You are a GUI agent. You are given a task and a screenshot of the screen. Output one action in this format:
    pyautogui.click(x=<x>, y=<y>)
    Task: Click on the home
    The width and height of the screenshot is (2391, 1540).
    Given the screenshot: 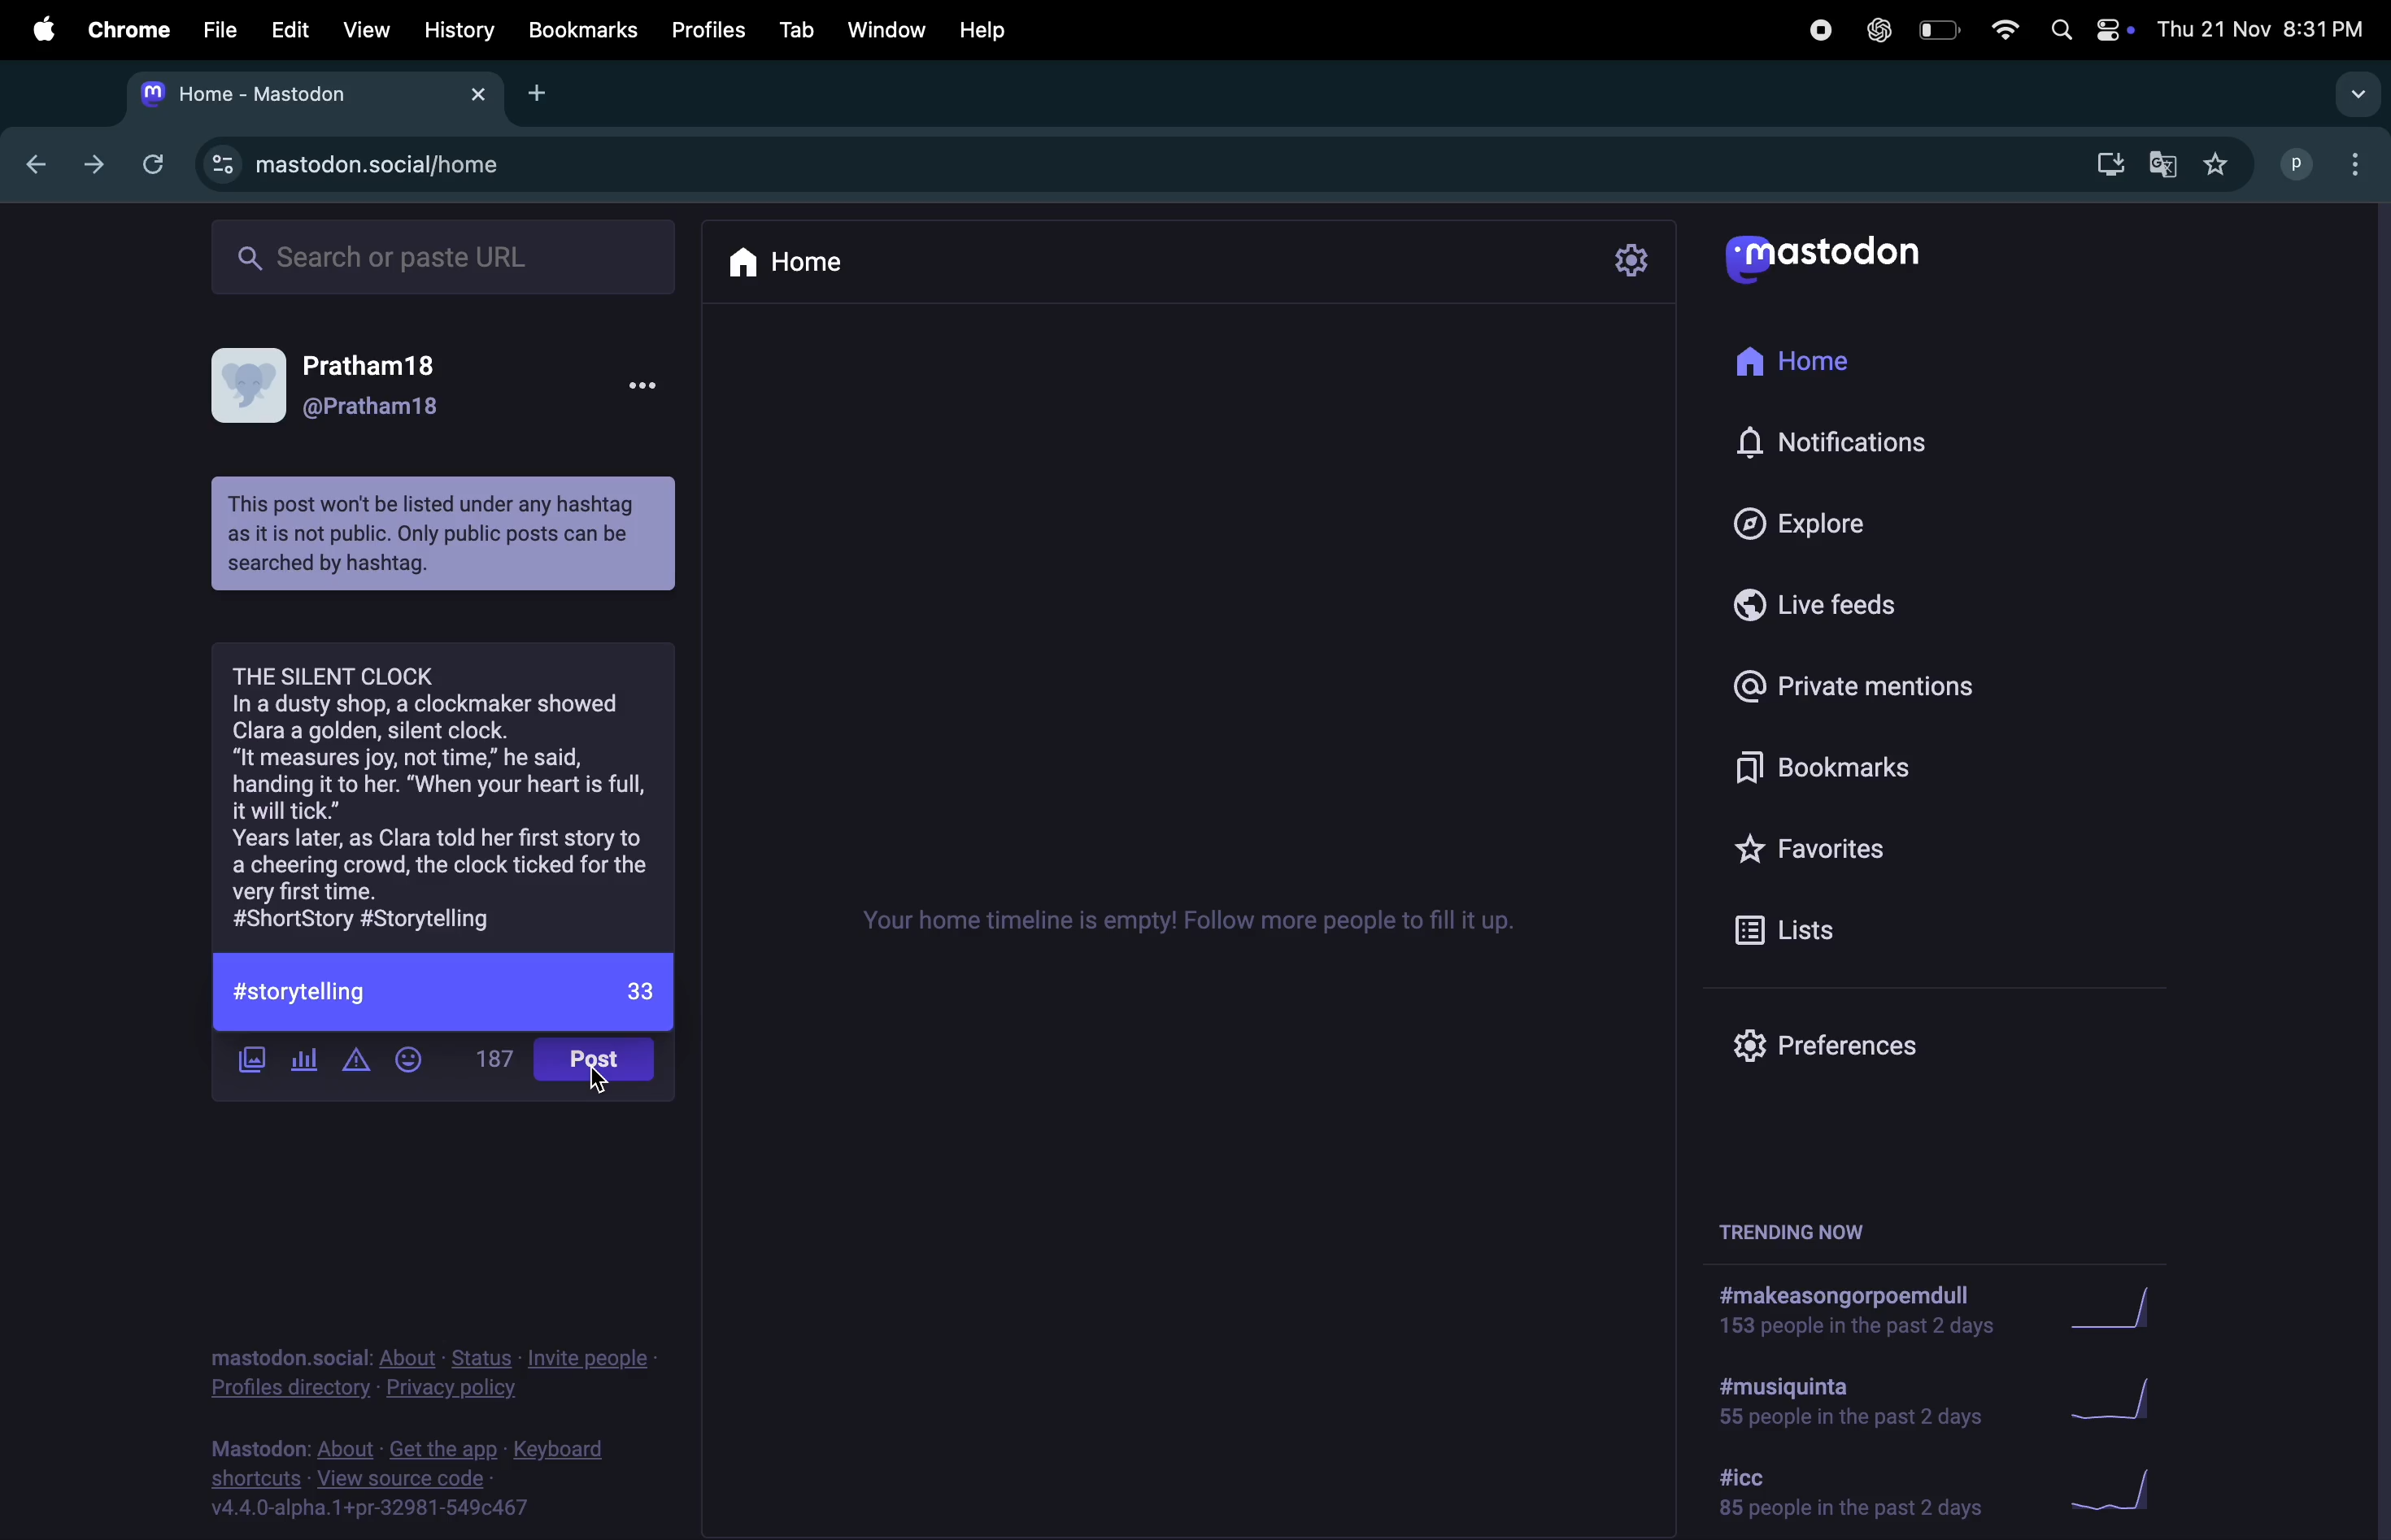 What is the action you would take?
    pyautogui.click(x=840, y=267)
    